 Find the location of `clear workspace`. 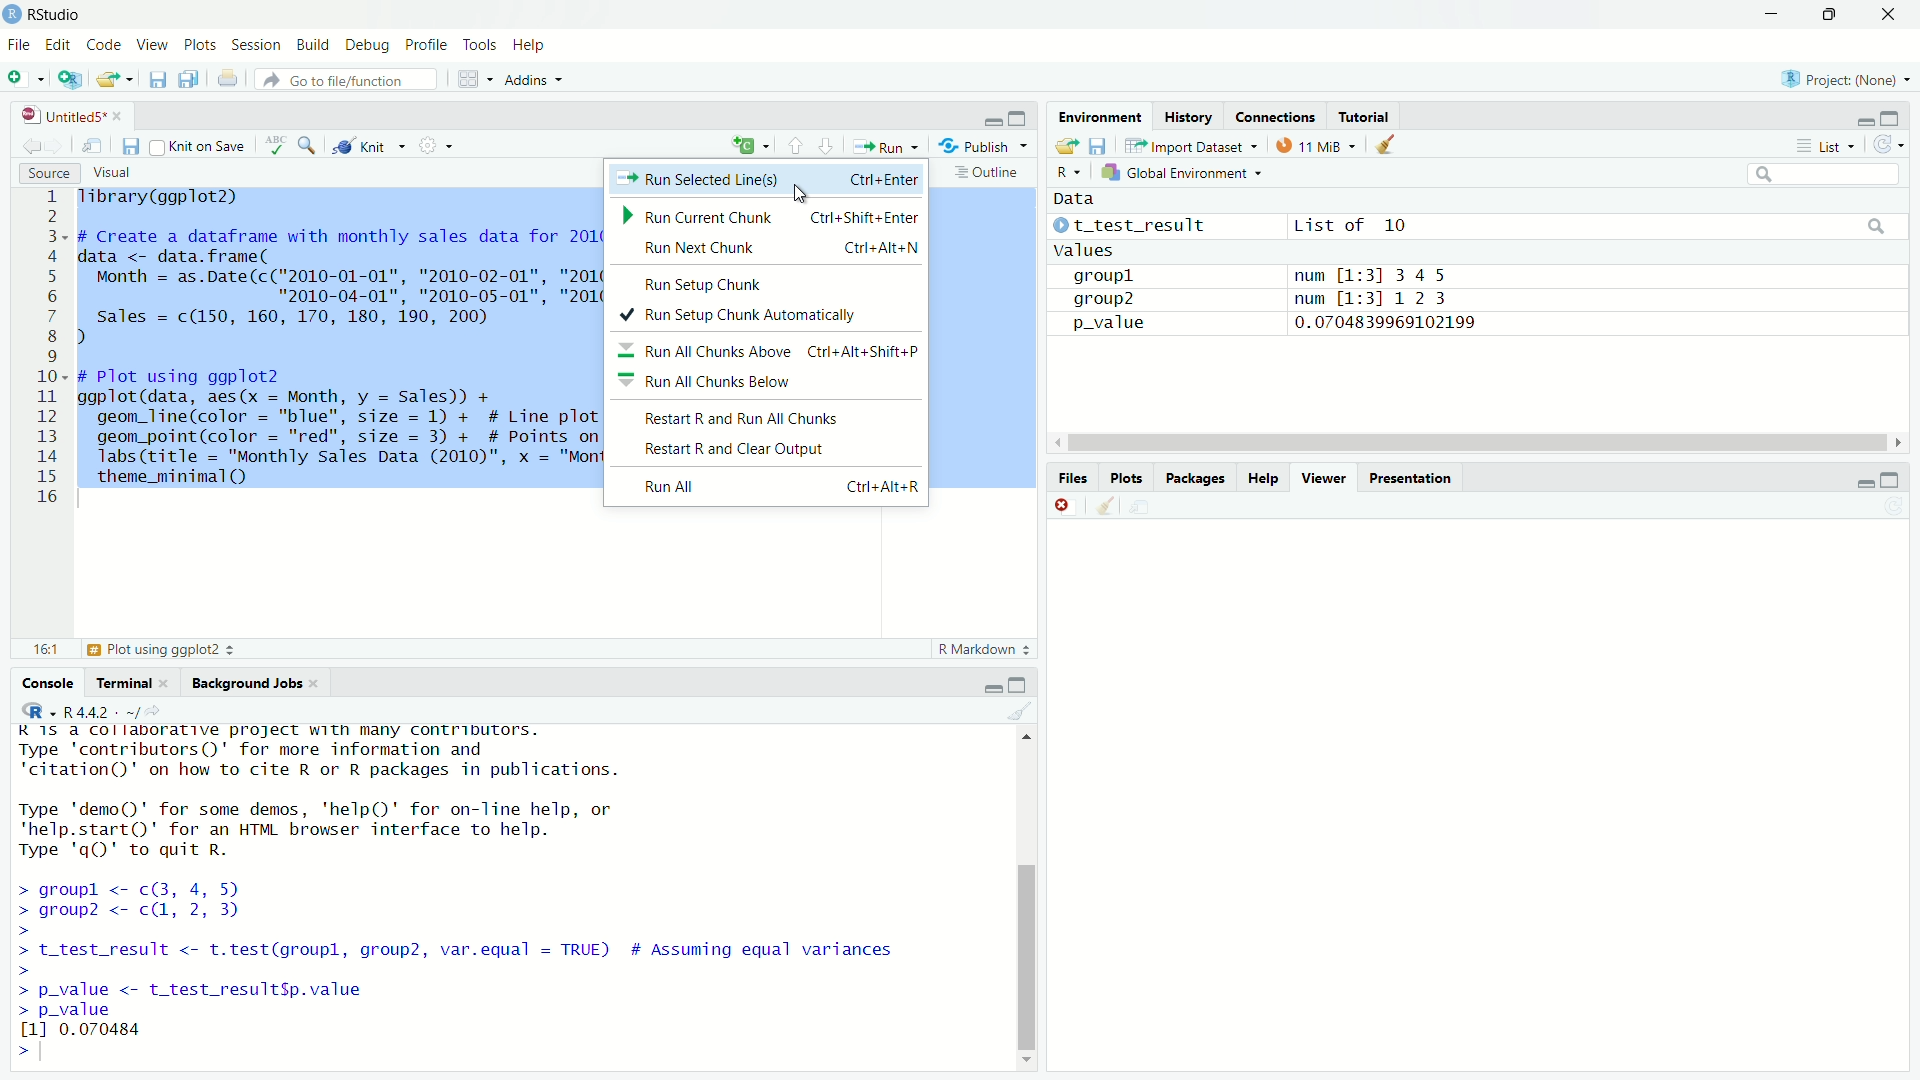

clear workspace is located at coordinates (1102, 508).